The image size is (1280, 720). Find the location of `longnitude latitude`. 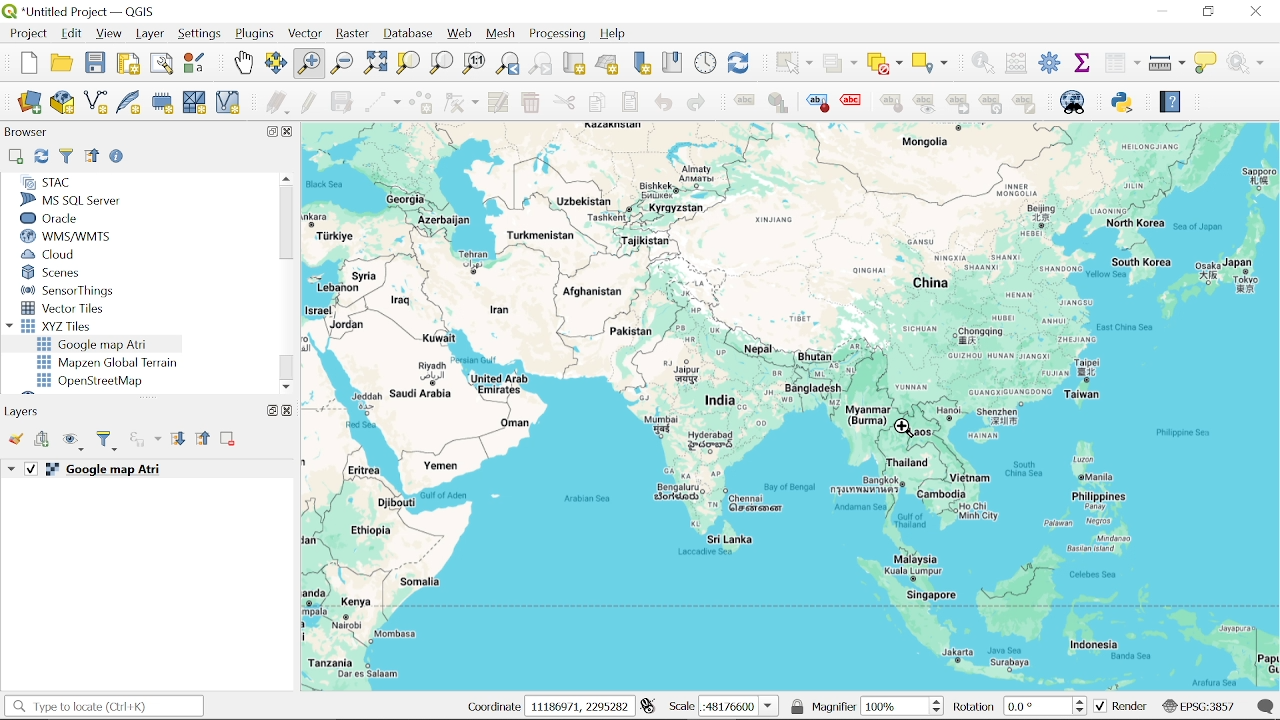

longnitude latitude is located at coordinates (648, 706).